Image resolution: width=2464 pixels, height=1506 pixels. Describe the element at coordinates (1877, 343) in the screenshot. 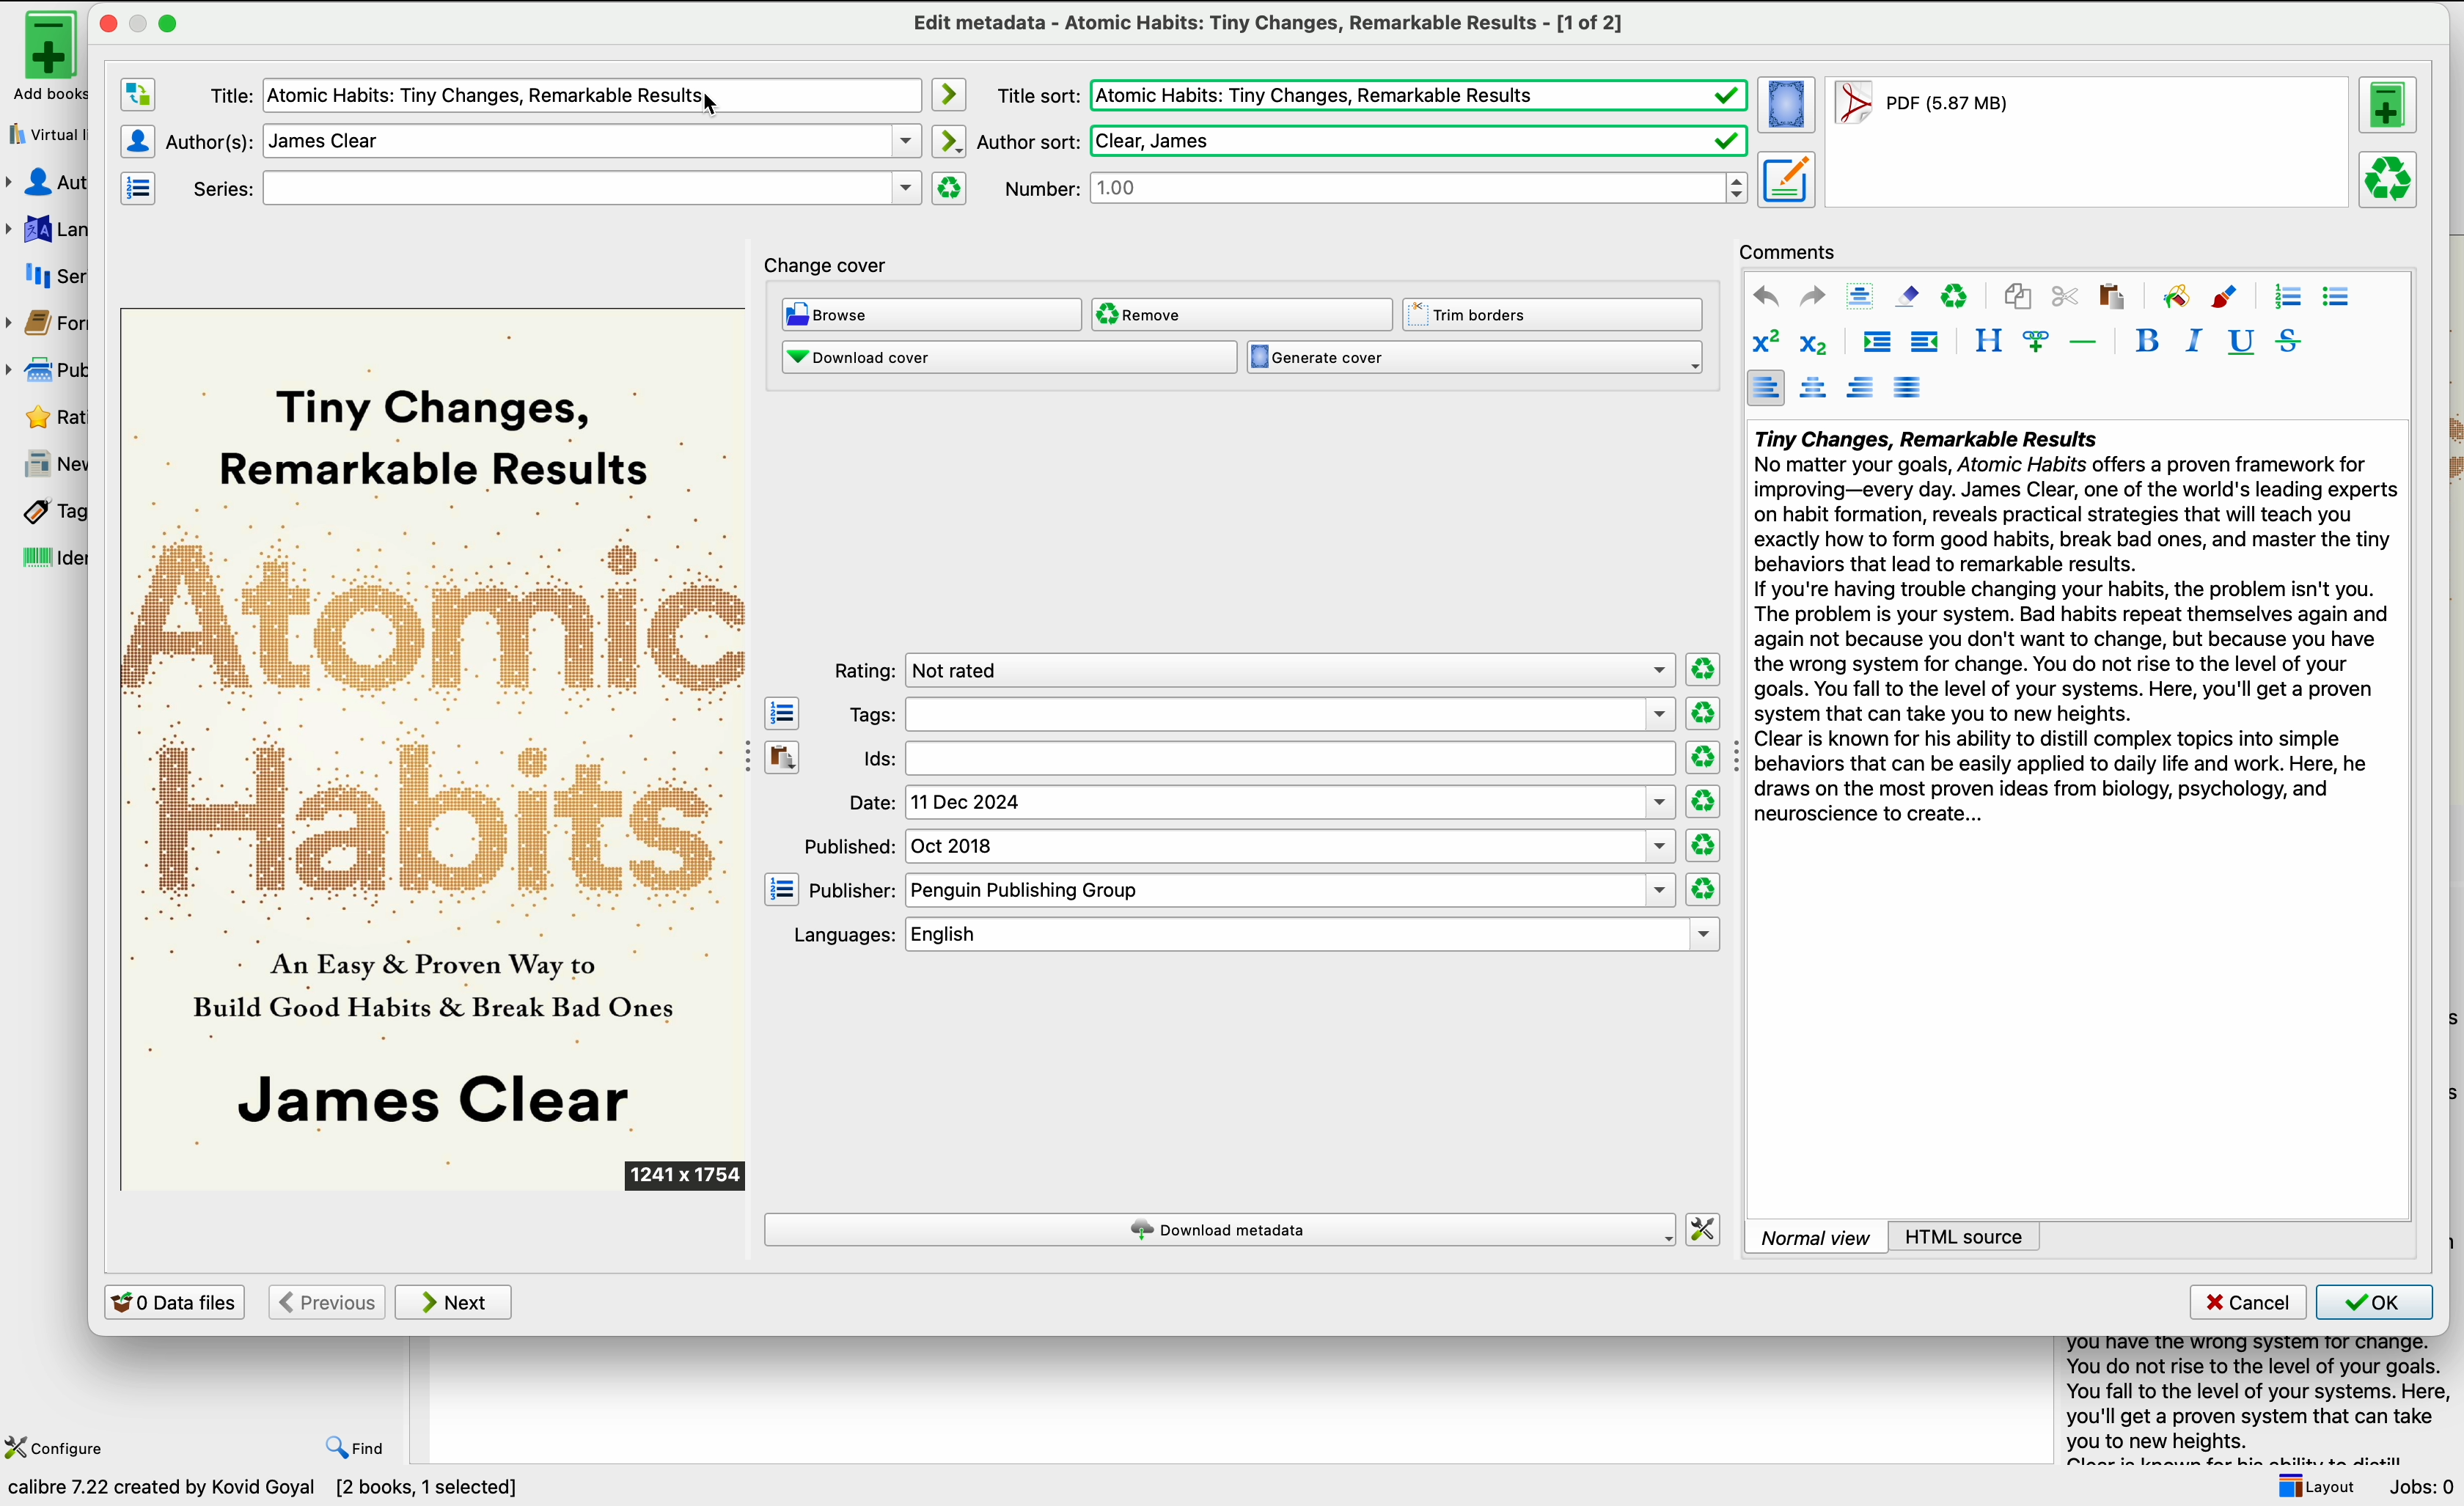

I see `increase indentation` at that location.